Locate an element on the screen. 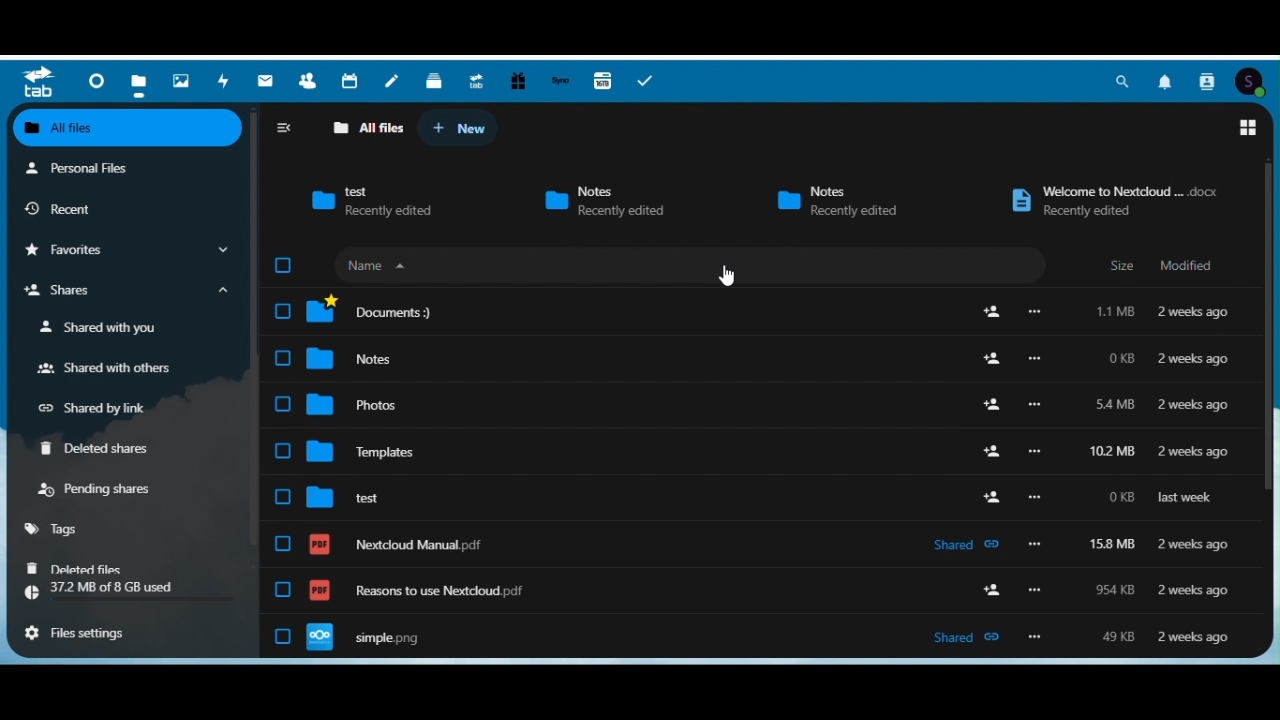 The image size is (1280, 720). D e c k is located at coordinates (433, 79).